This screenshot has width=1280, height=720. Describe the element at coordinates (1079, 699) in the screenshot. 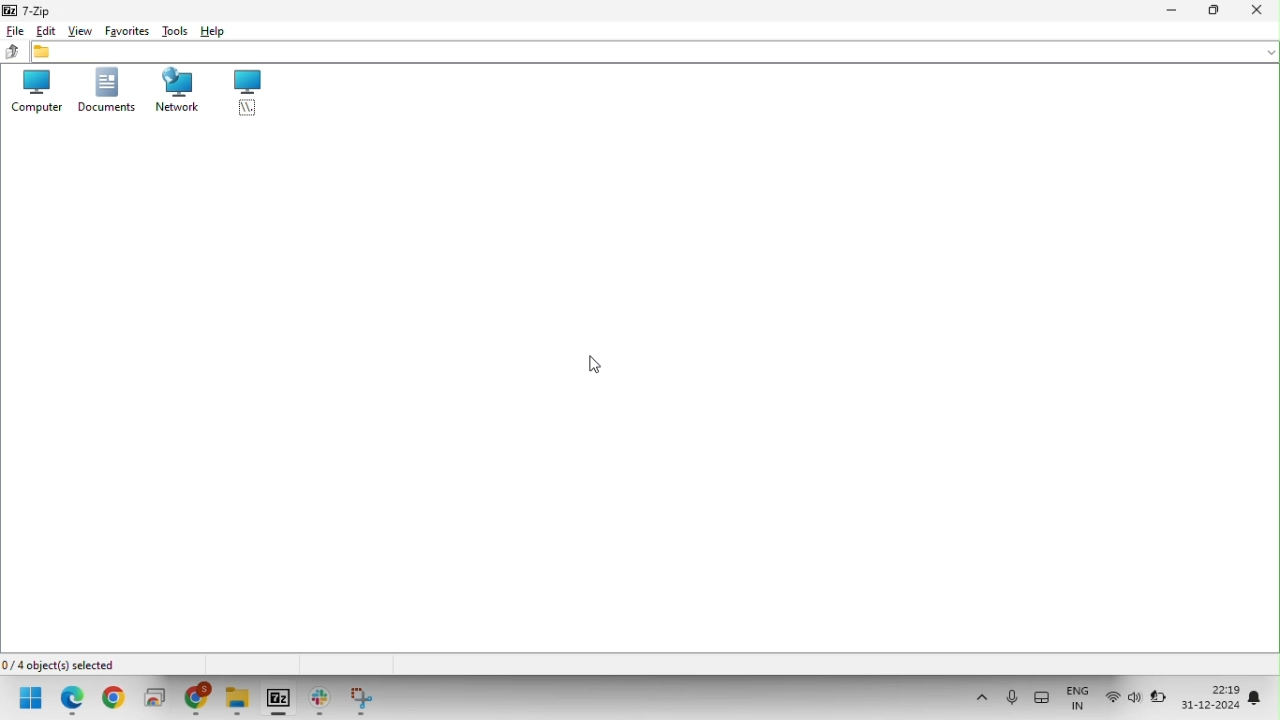

I see `locale` at that location.